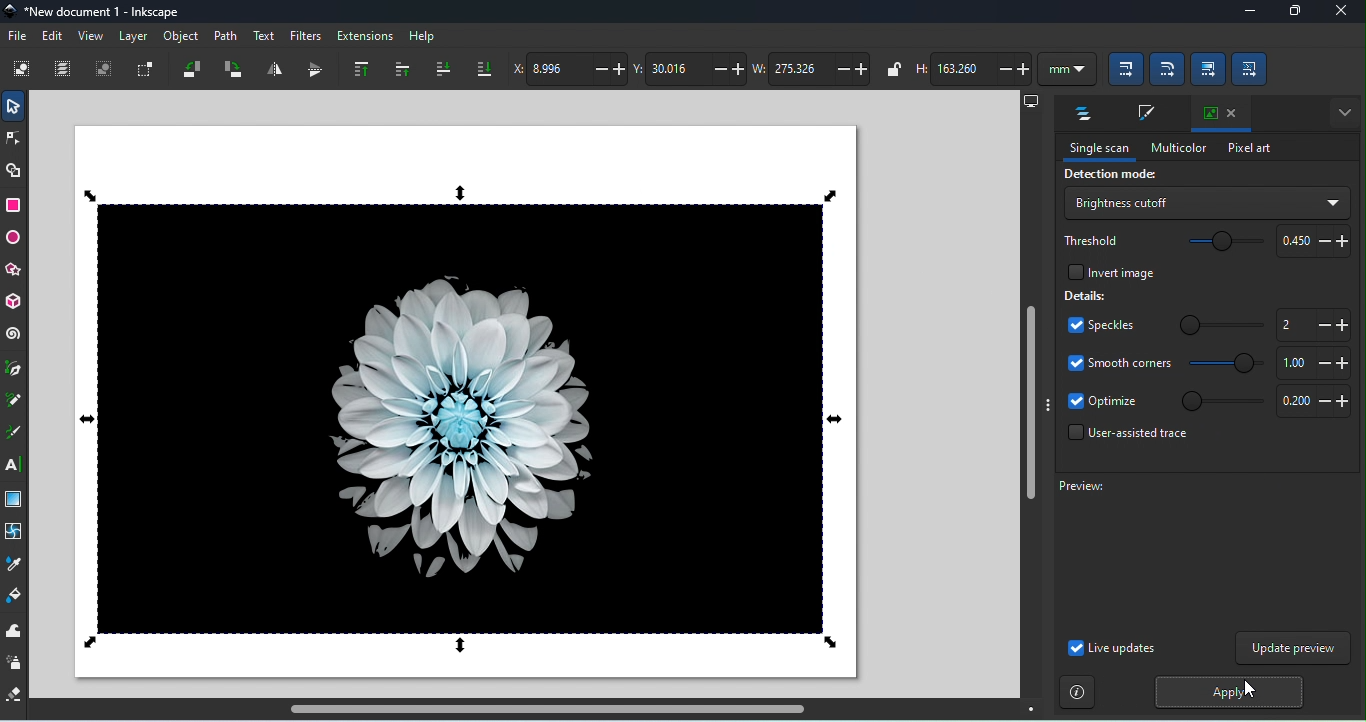  Describe the element at coordinates (274, 69) in the screenshot. I see `Object flip horizontally` at that location.